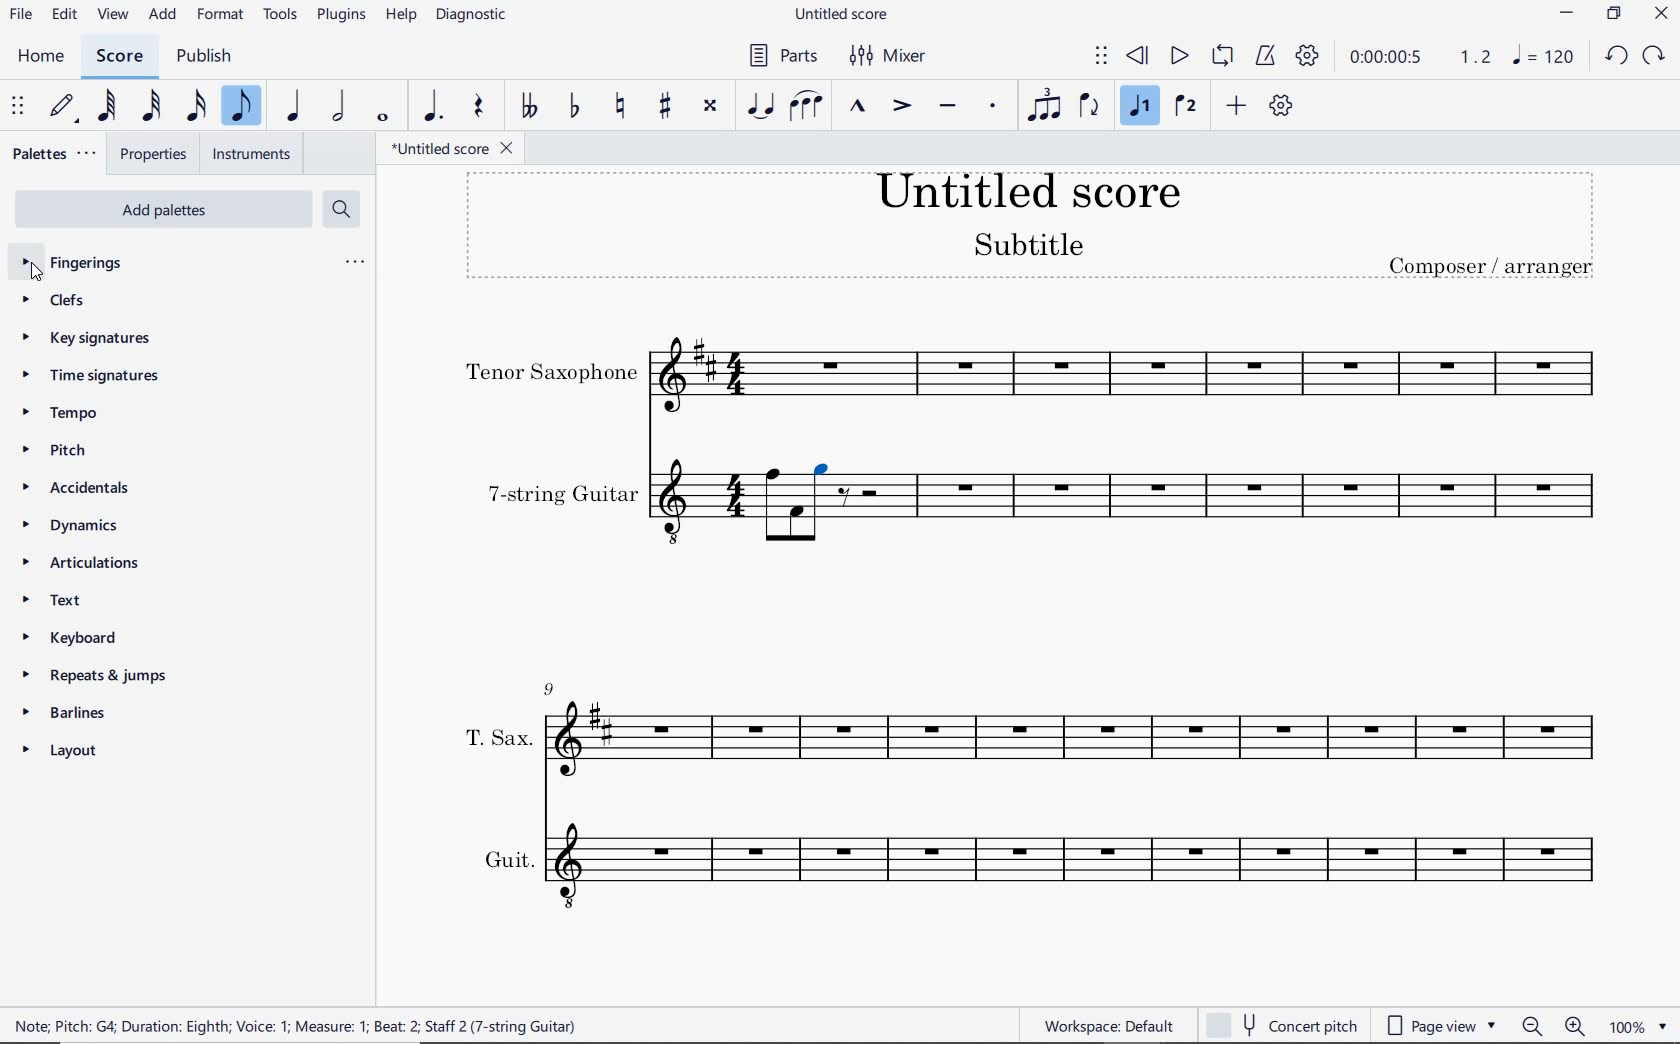 The image size is (1680, 1044). What do you see at coordinates (70, 712) in the screenshot?
I see `BARLINES` at bounding box center [70, 712].